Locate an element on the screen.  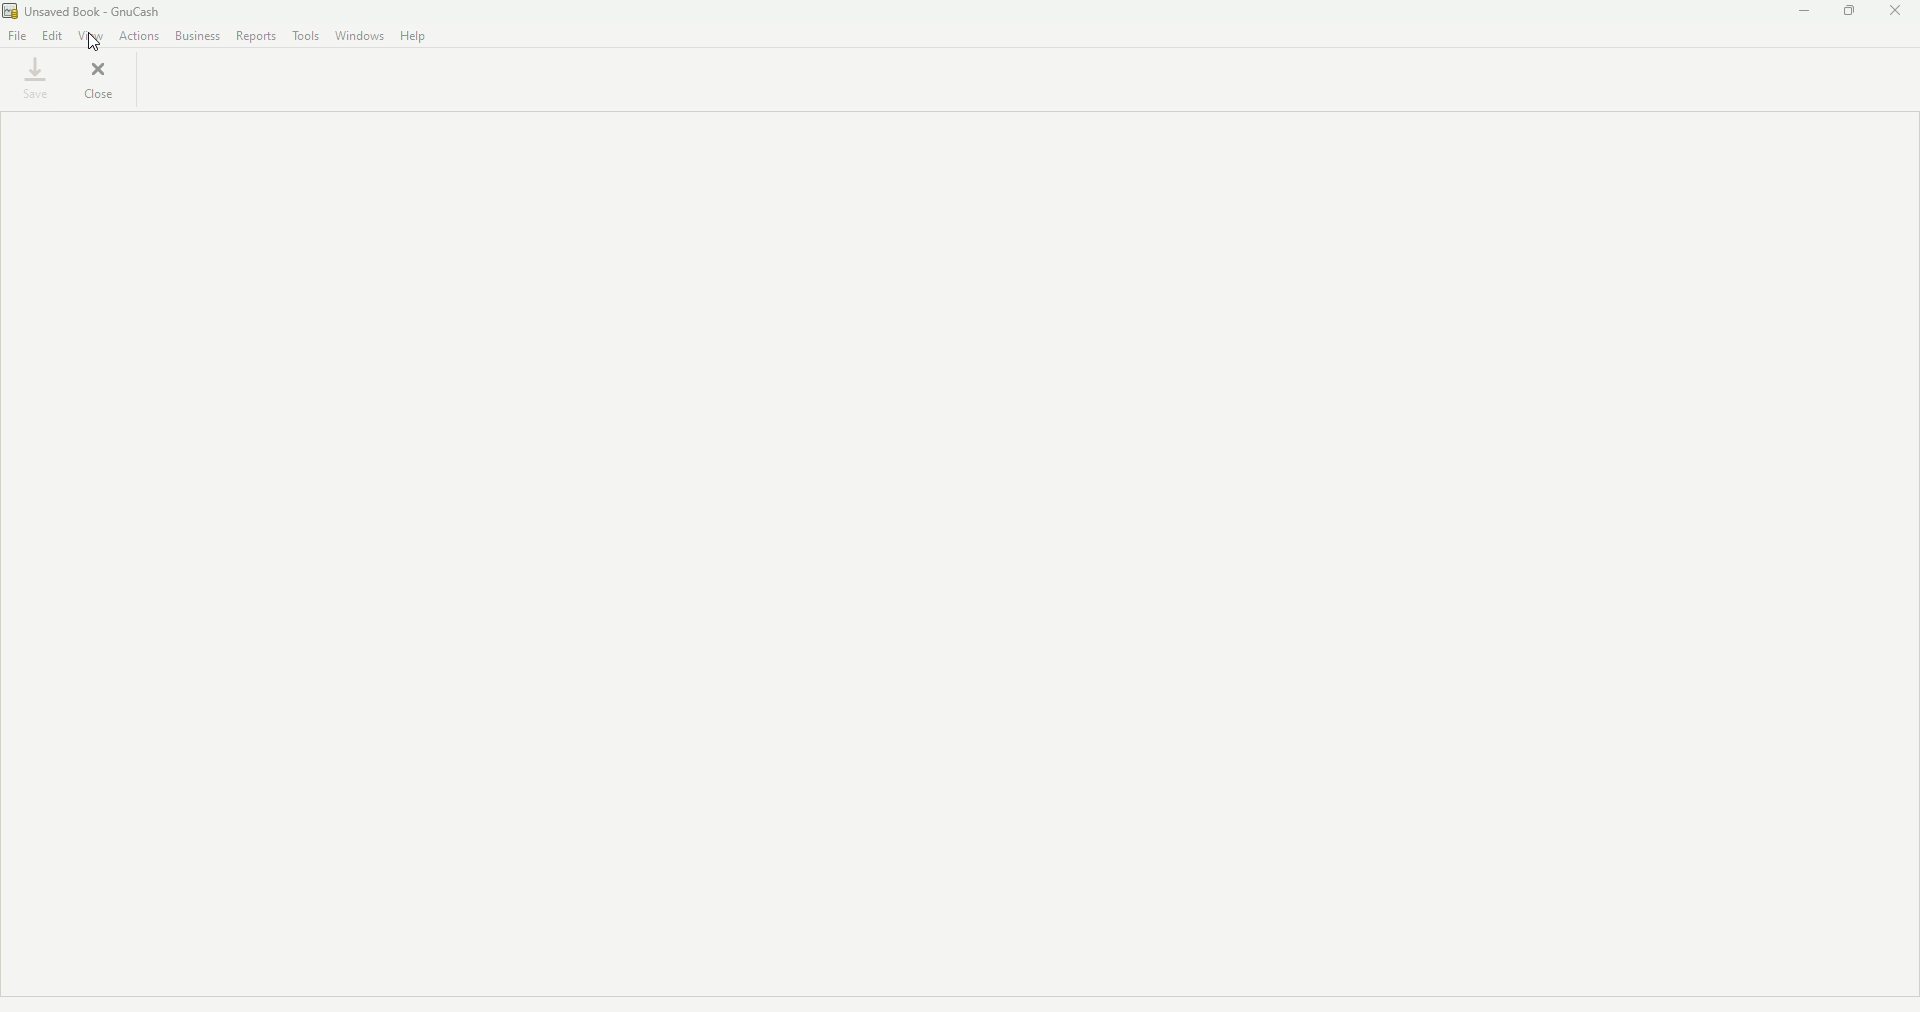
Restore is located at coordinates (1850, 11).